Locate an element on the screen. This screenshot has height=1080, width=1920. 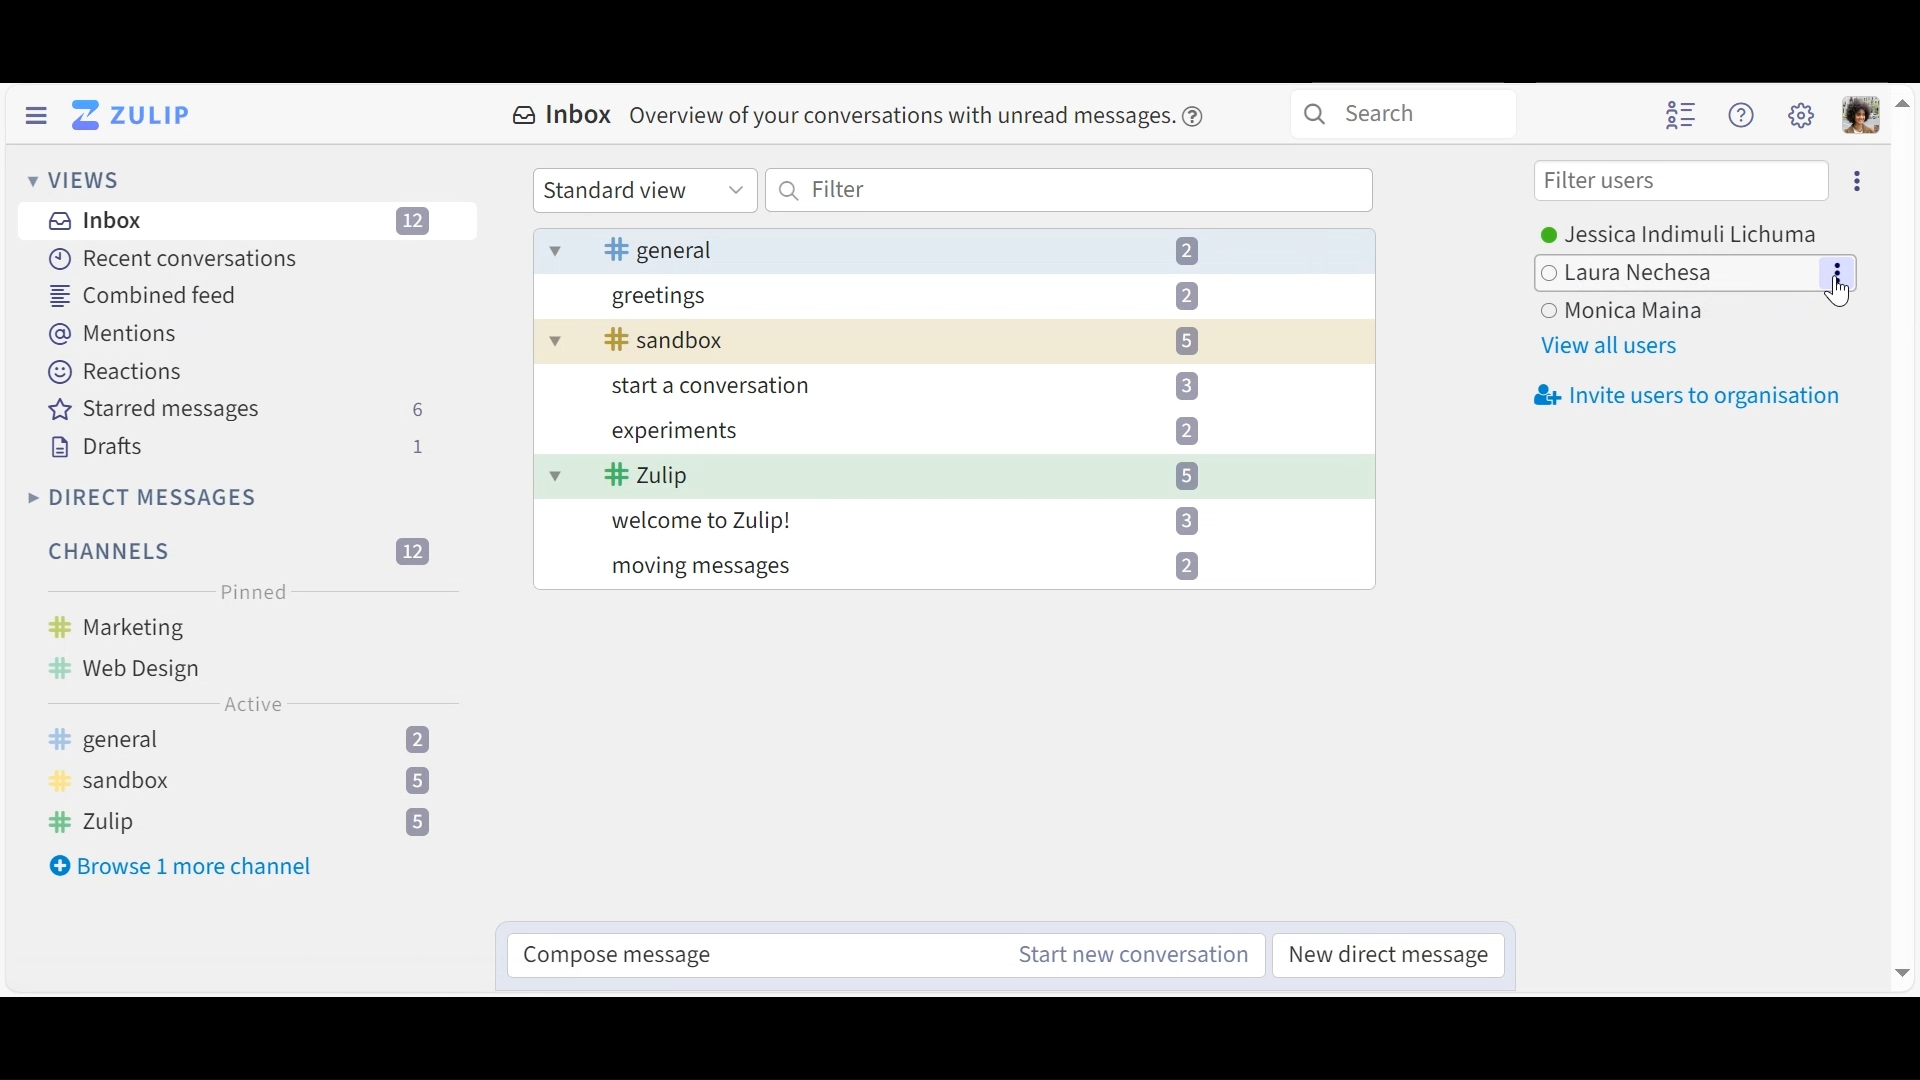
ellipses is located at coordinates (1839, 272).